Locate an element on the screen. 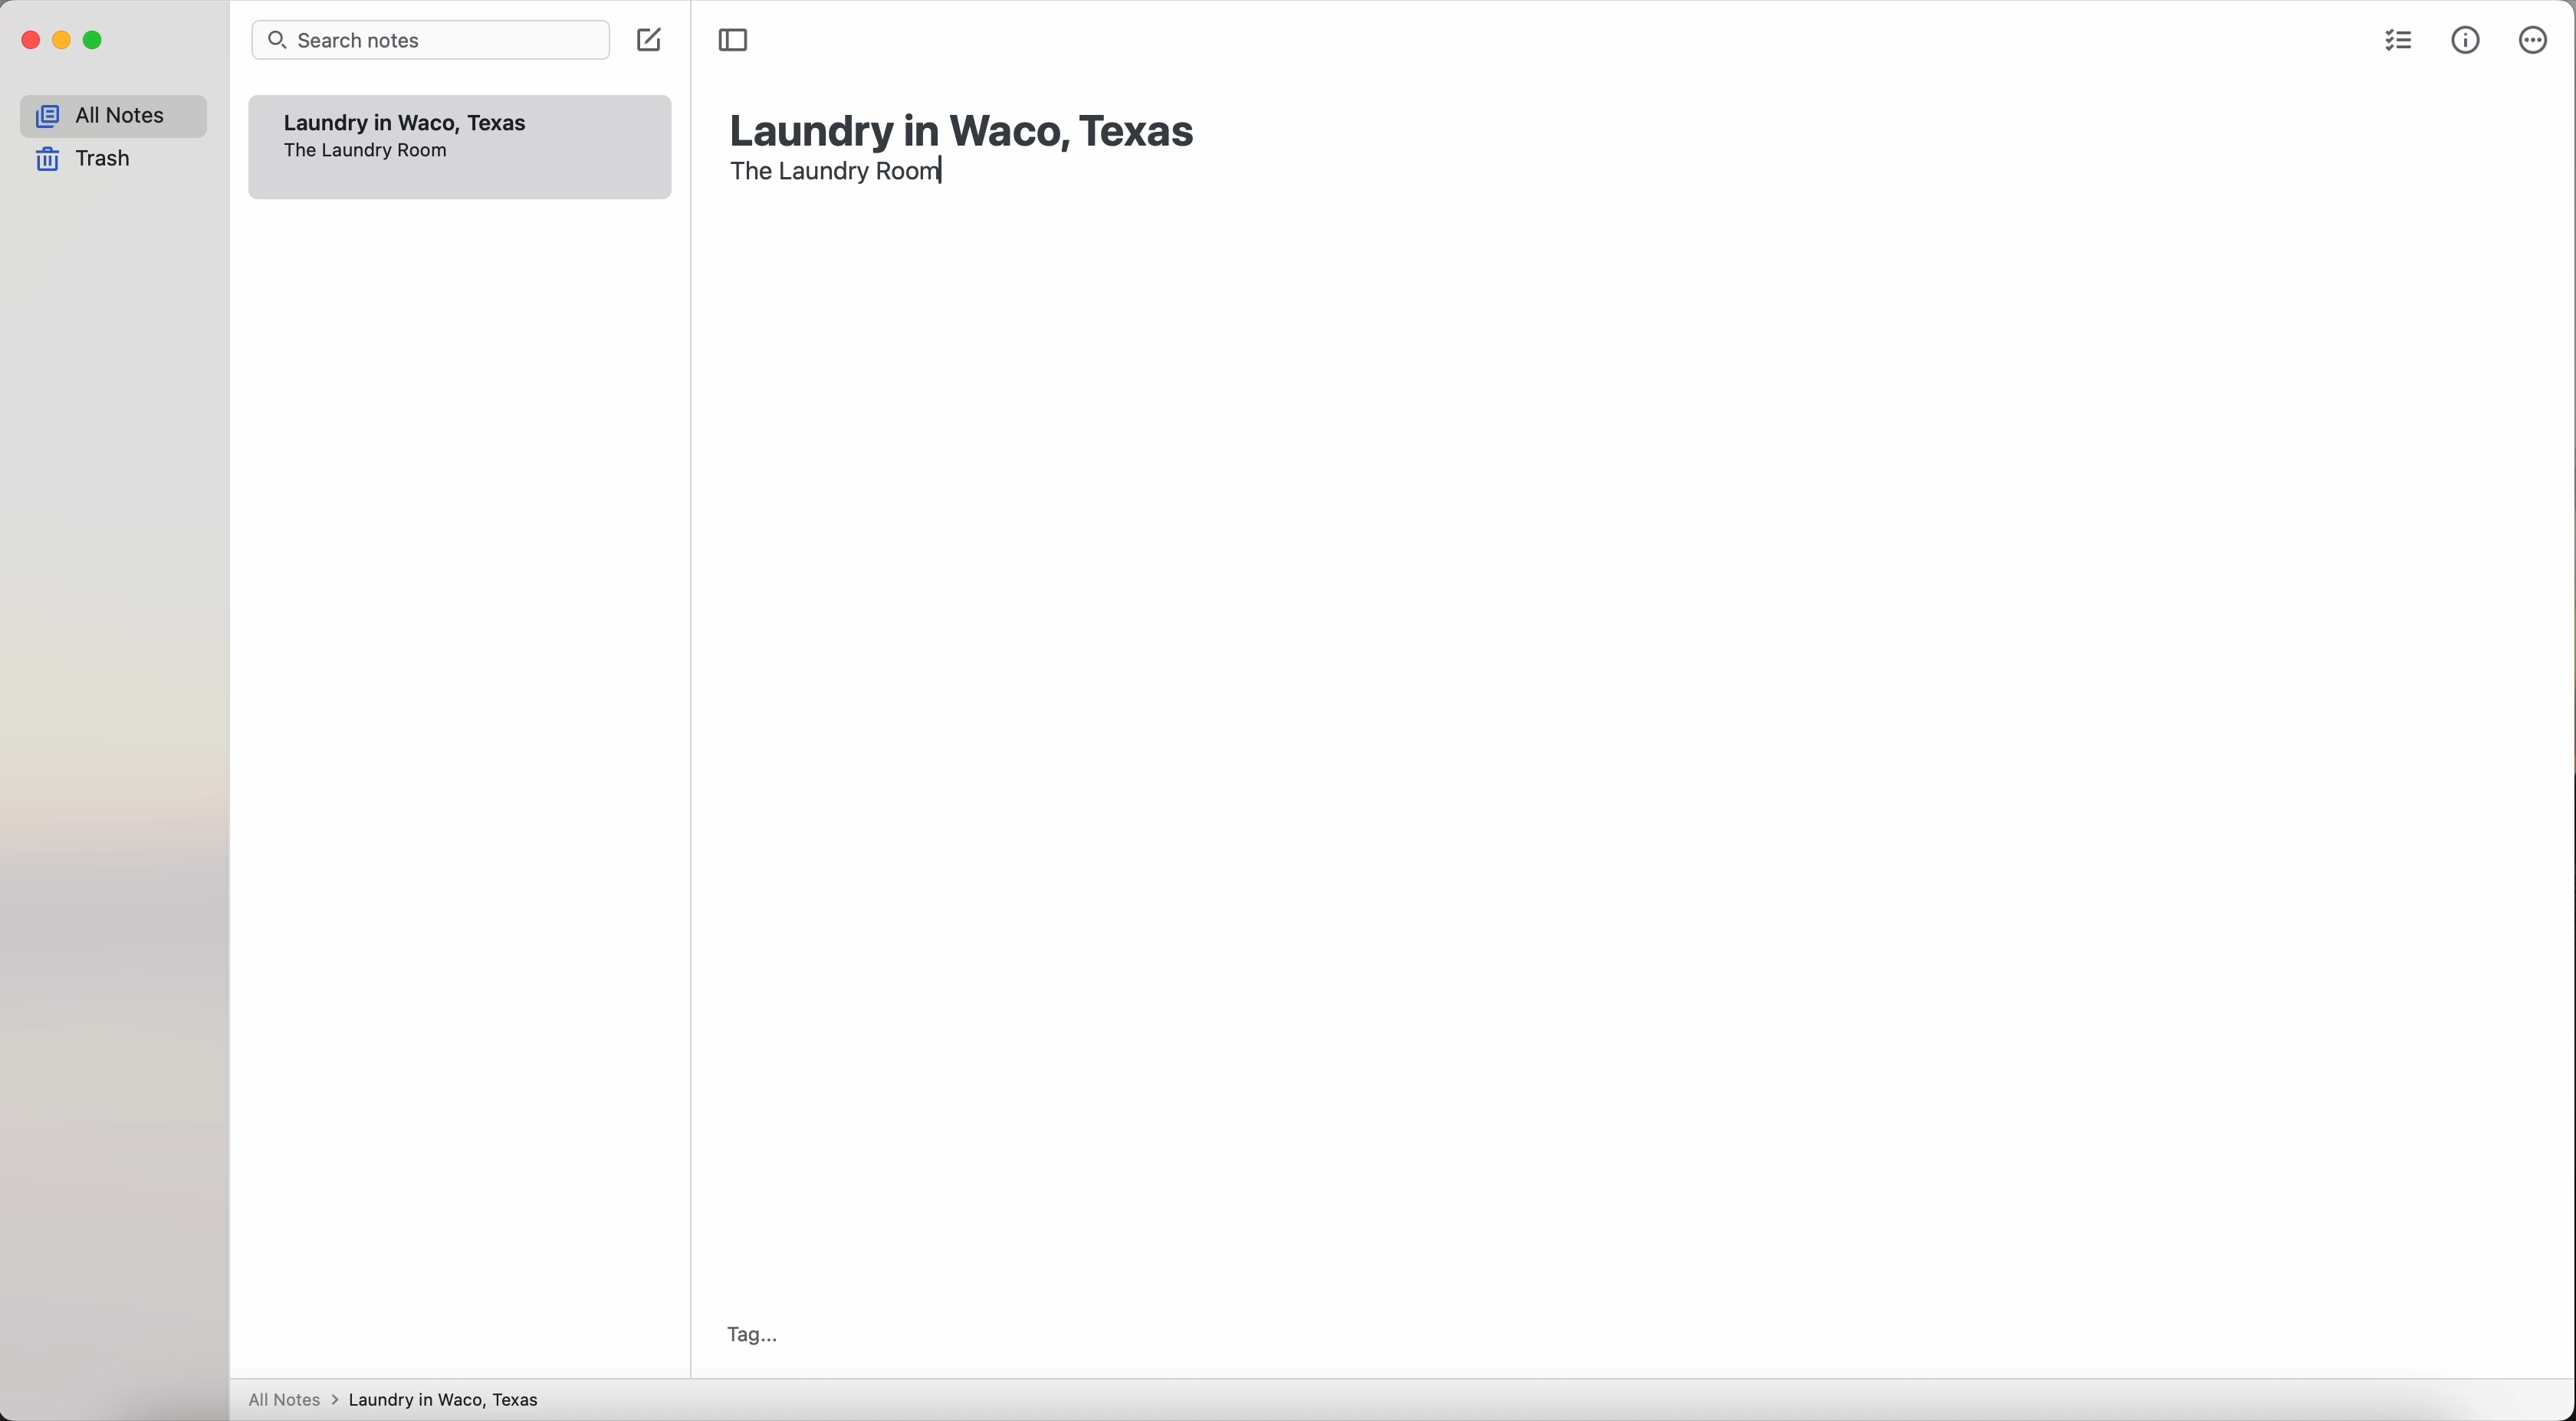  Laundry in Waco, Texas is located at coordinates (409, 123).